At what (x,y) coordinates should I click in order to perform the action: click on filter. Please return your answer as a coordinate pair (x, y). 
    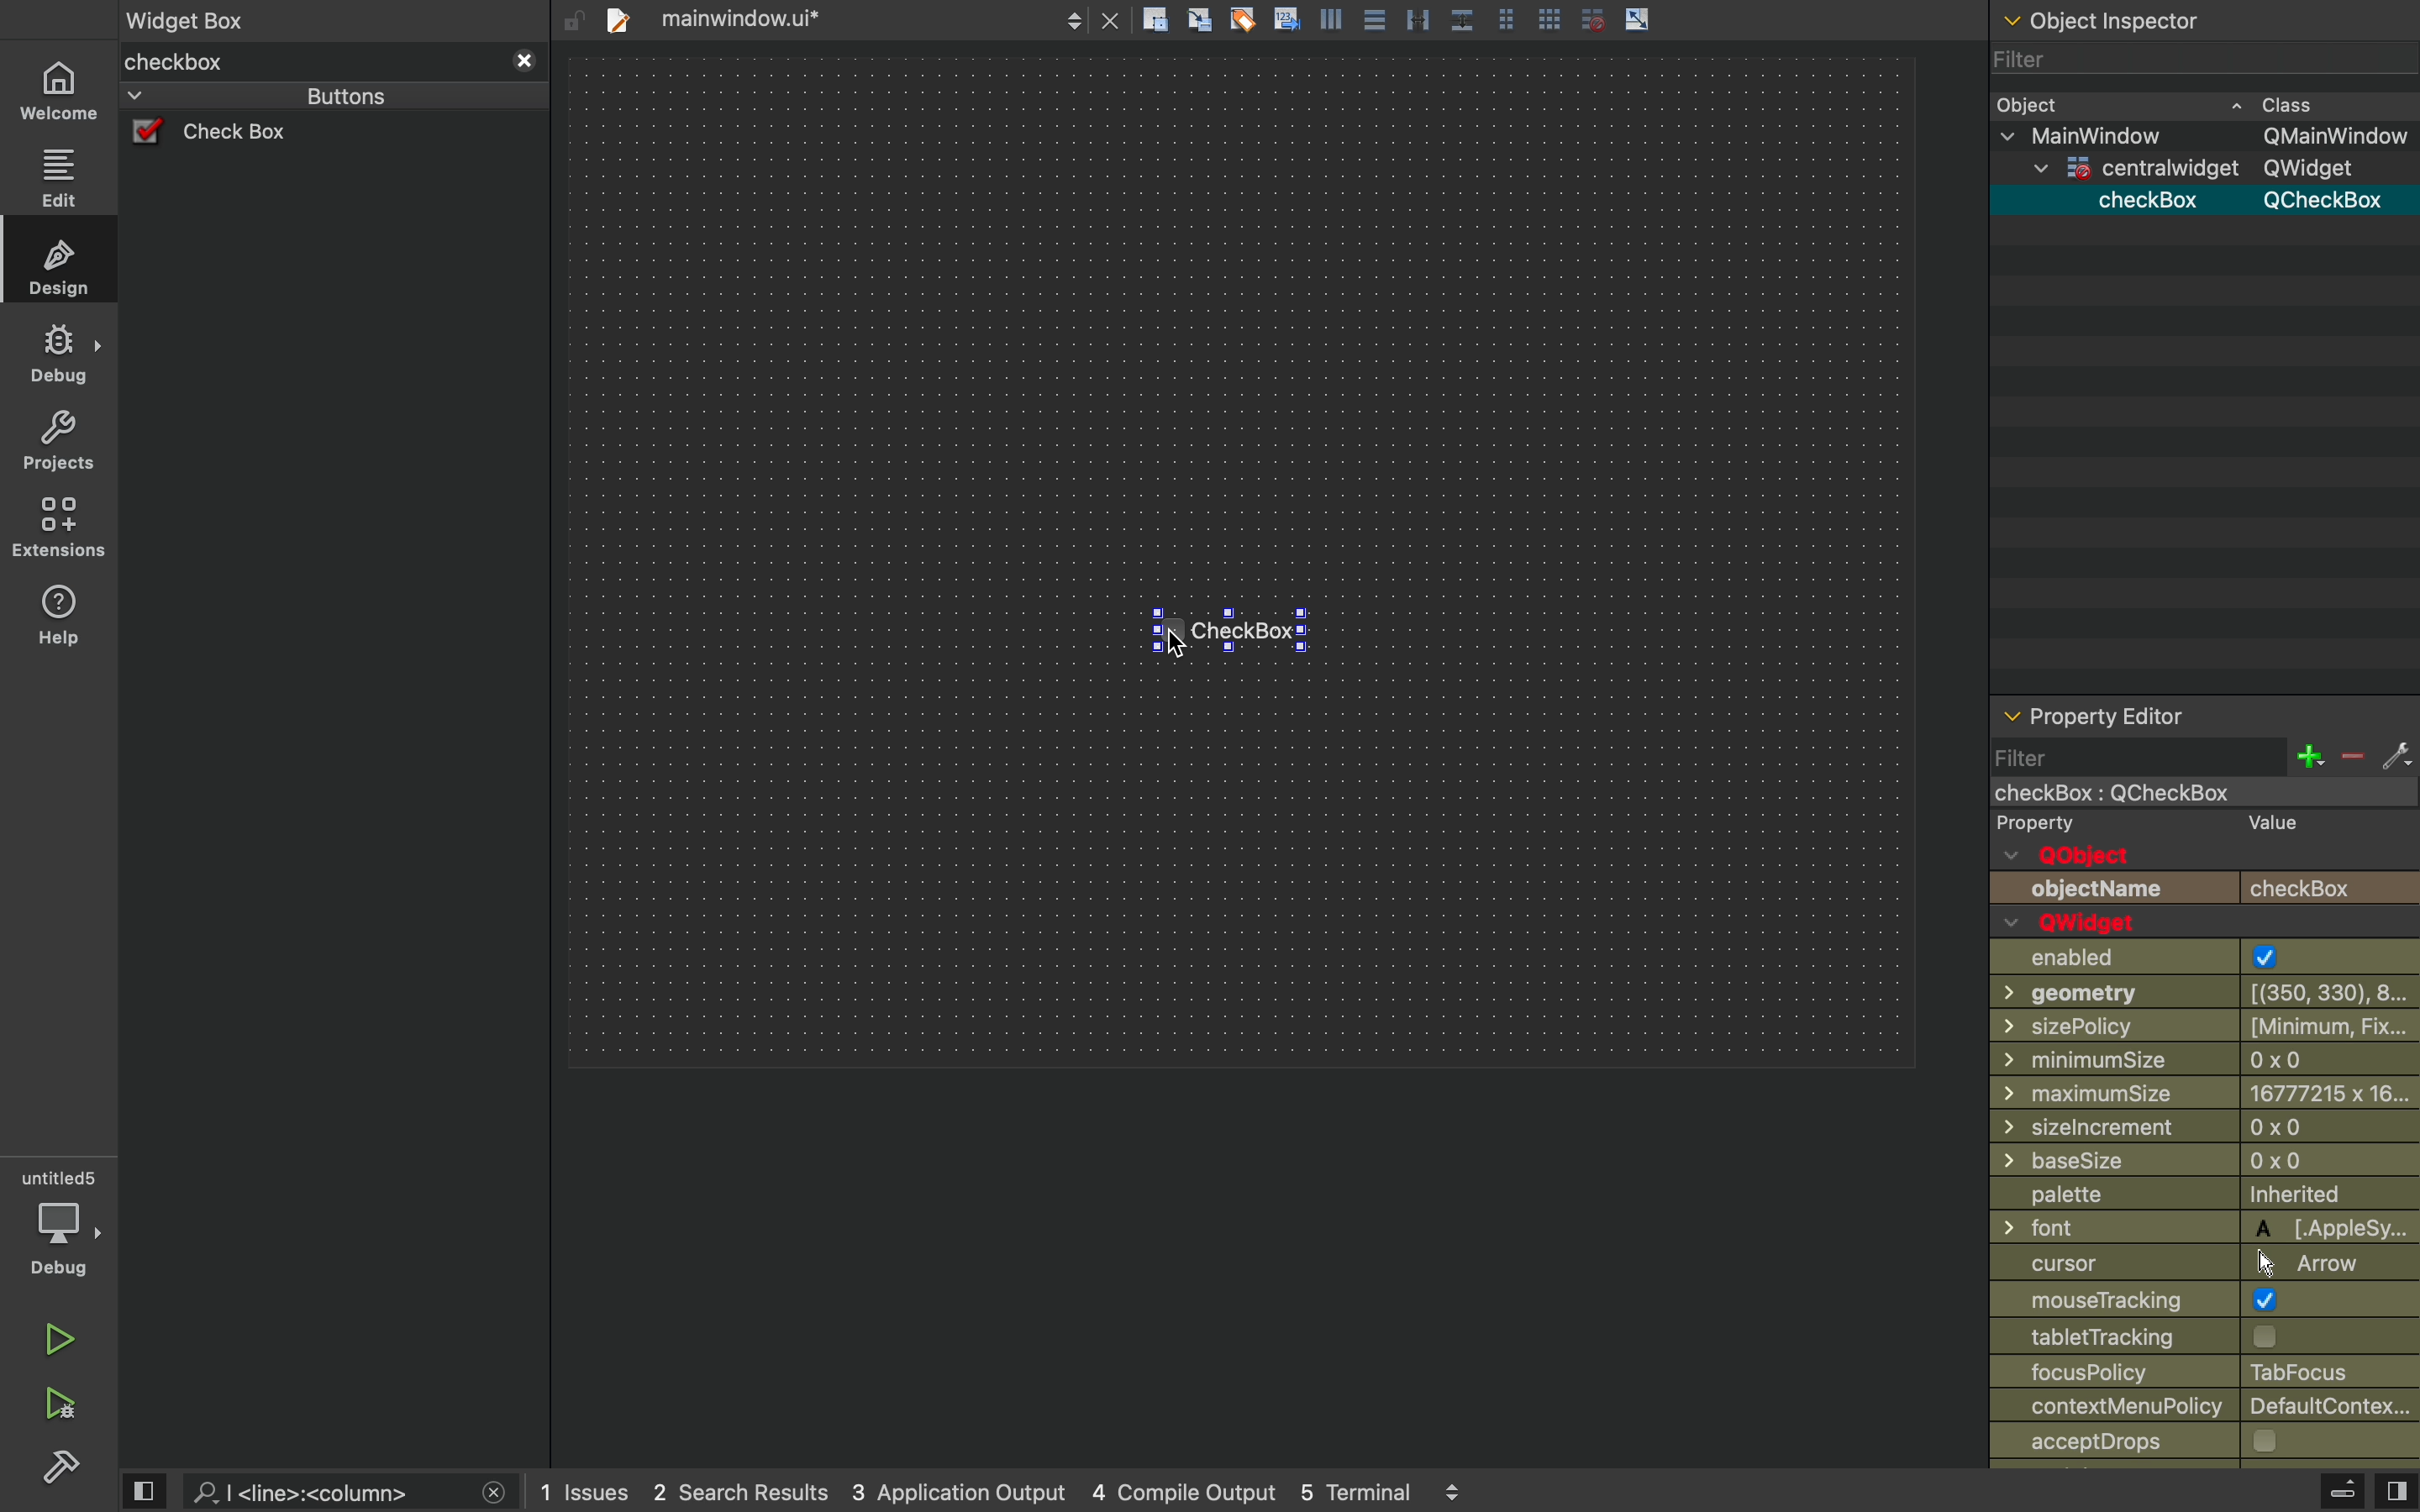
    Looking at the image, I should click on (2179, 60).